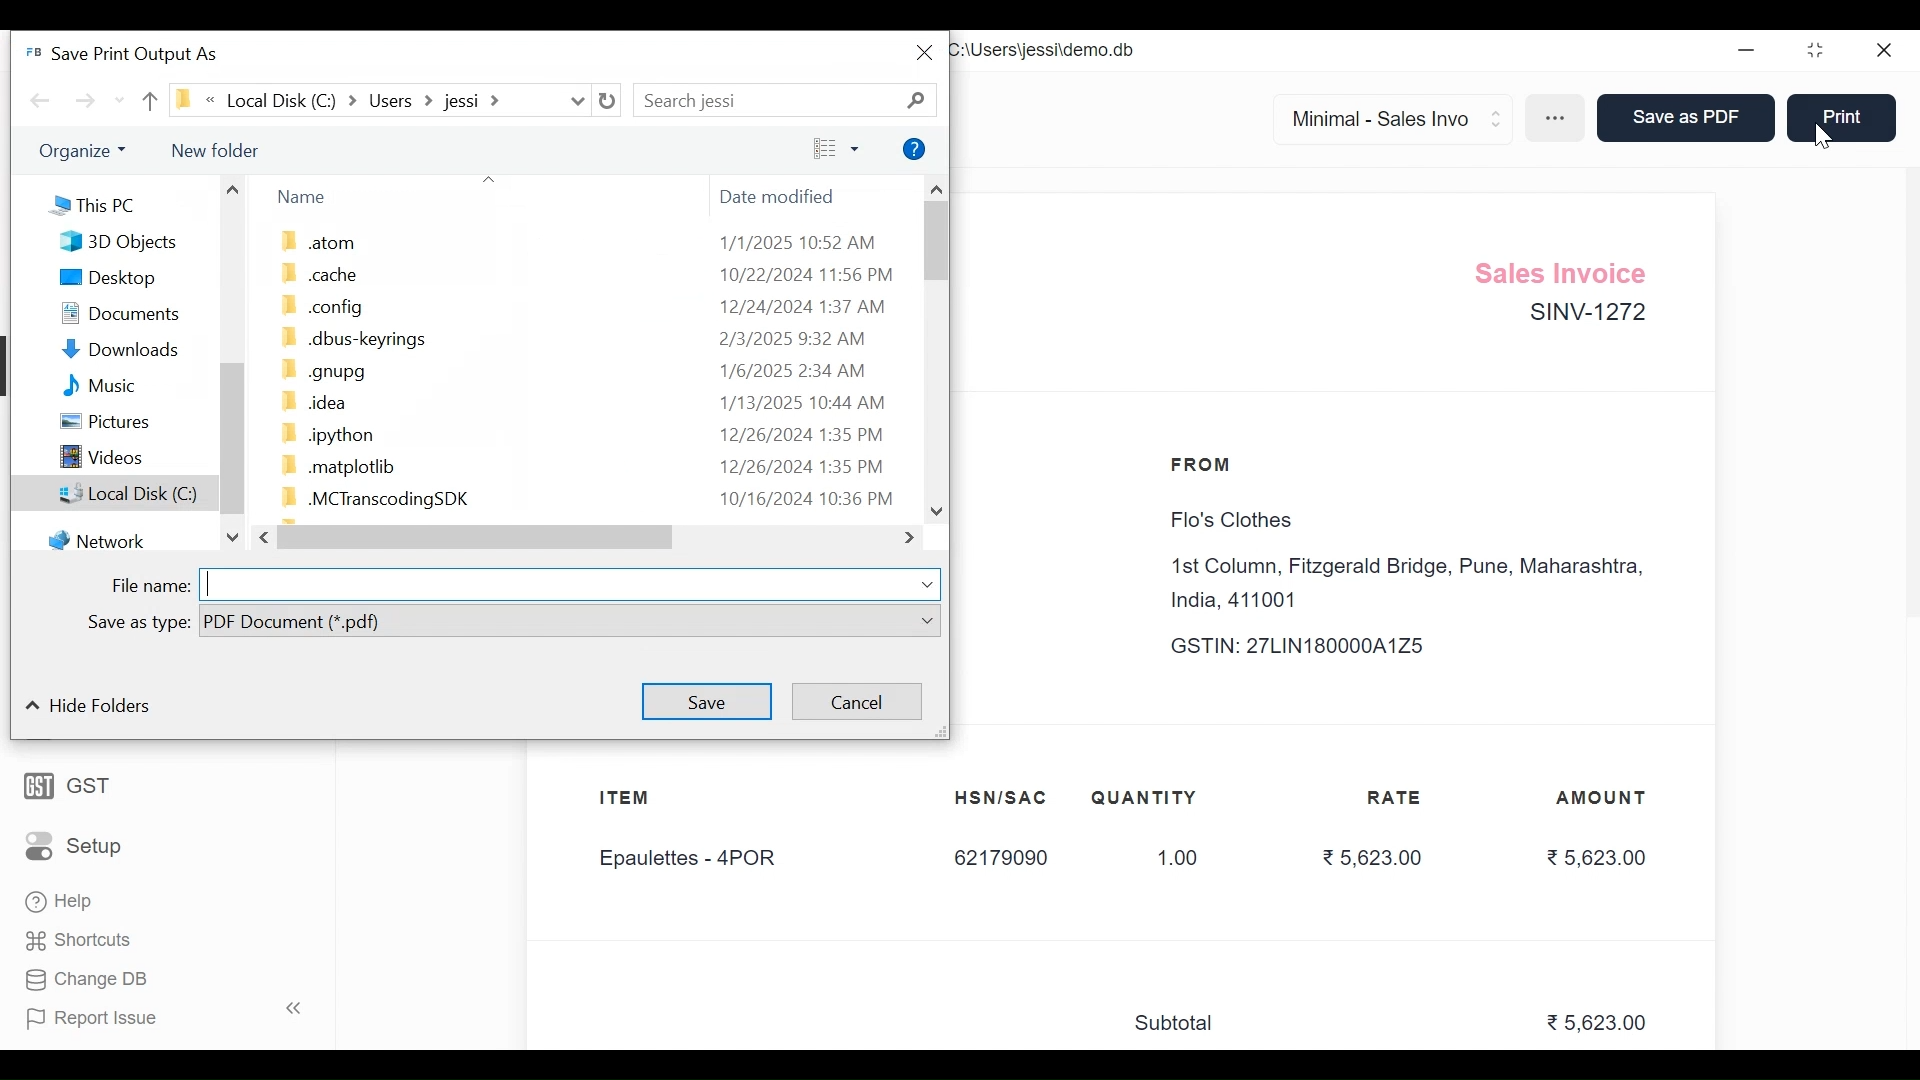 This screenshot has width=1920, height=1080. Describe the element at coordinates (804, 273) in the screenshot. I see `10/22/2024 11:56 PM` at that location.